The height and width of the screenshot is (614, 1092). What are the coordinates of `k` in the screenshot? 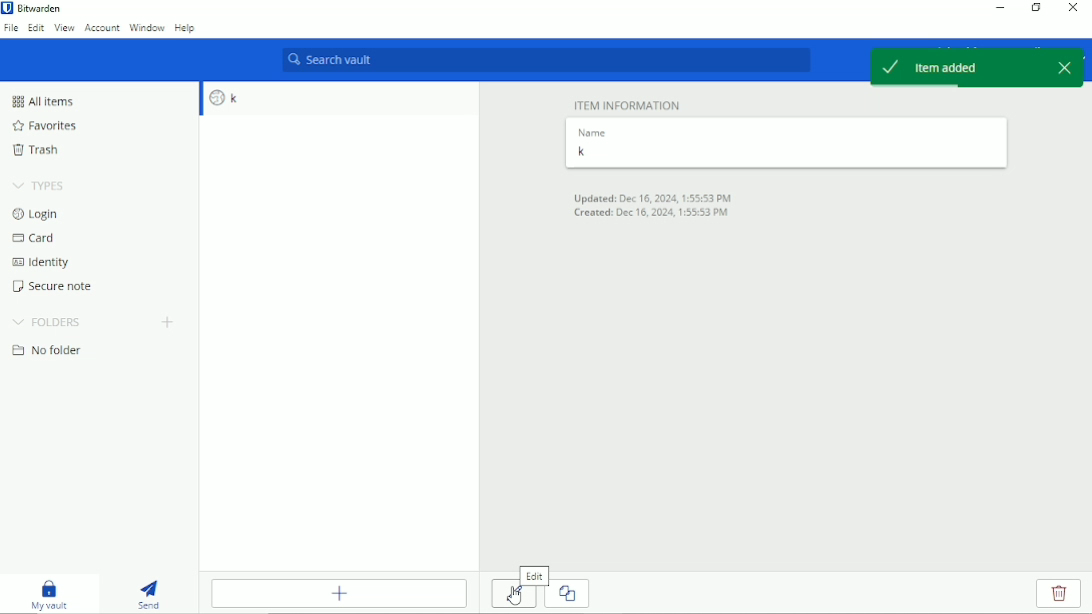 It's located at (340, 99).